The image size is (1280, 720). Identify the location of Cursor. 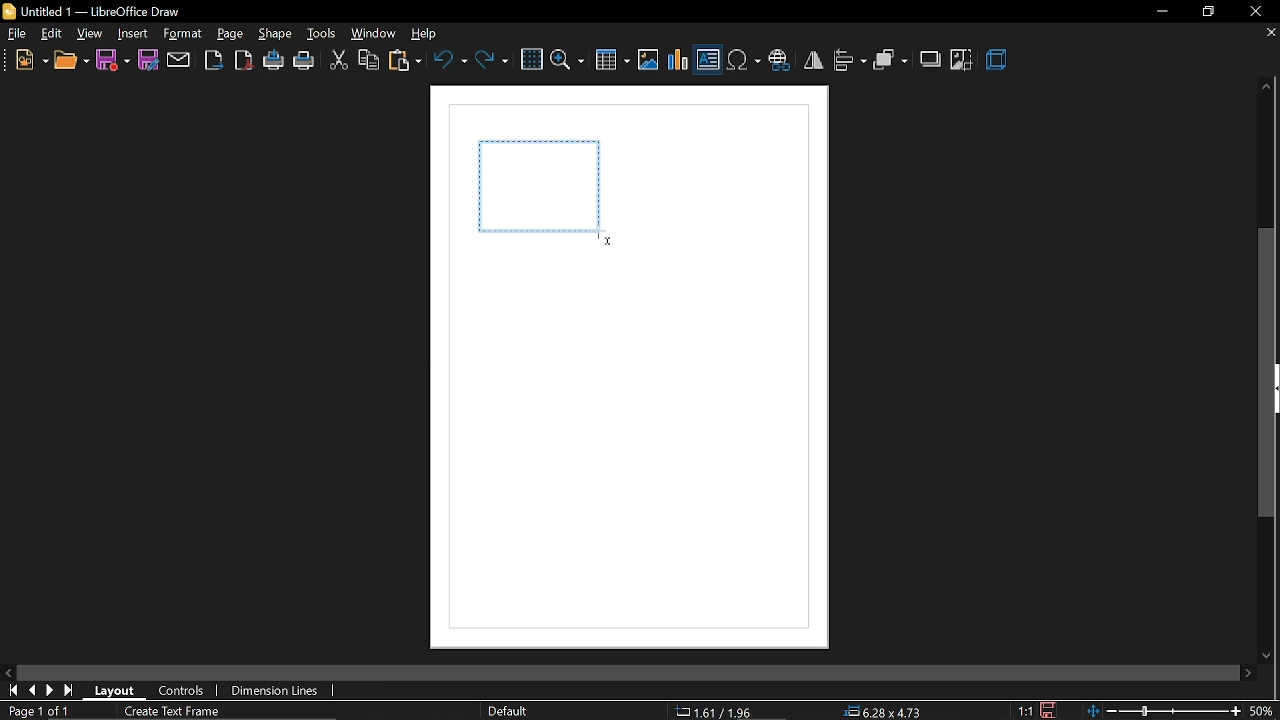
(608, 241).